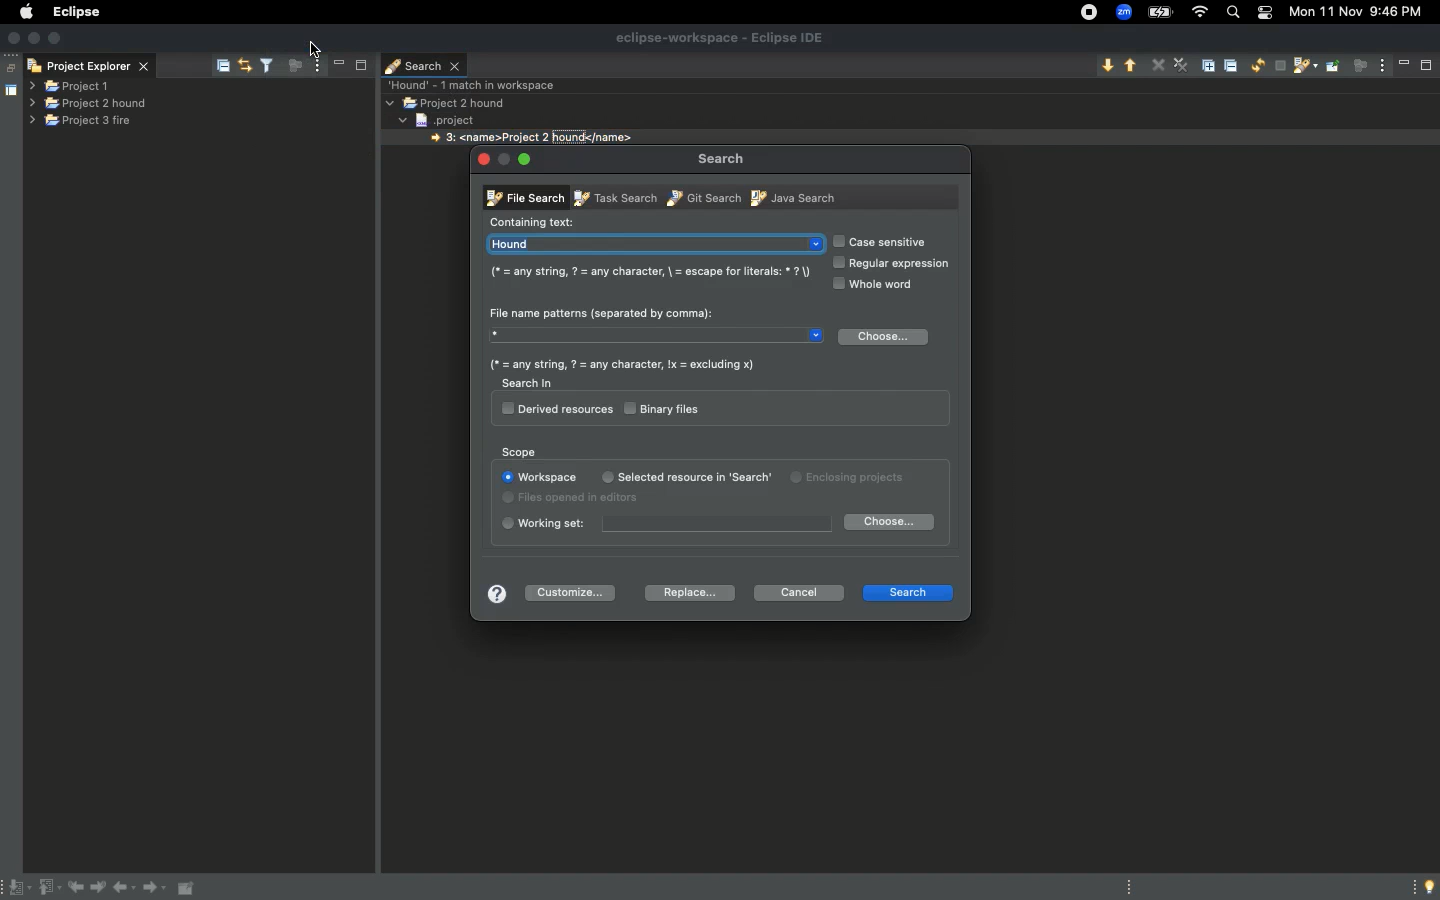  What do you see at coordinates (906, 591) in the screenshot?
I see `Search` at bounding box center [906, 591].